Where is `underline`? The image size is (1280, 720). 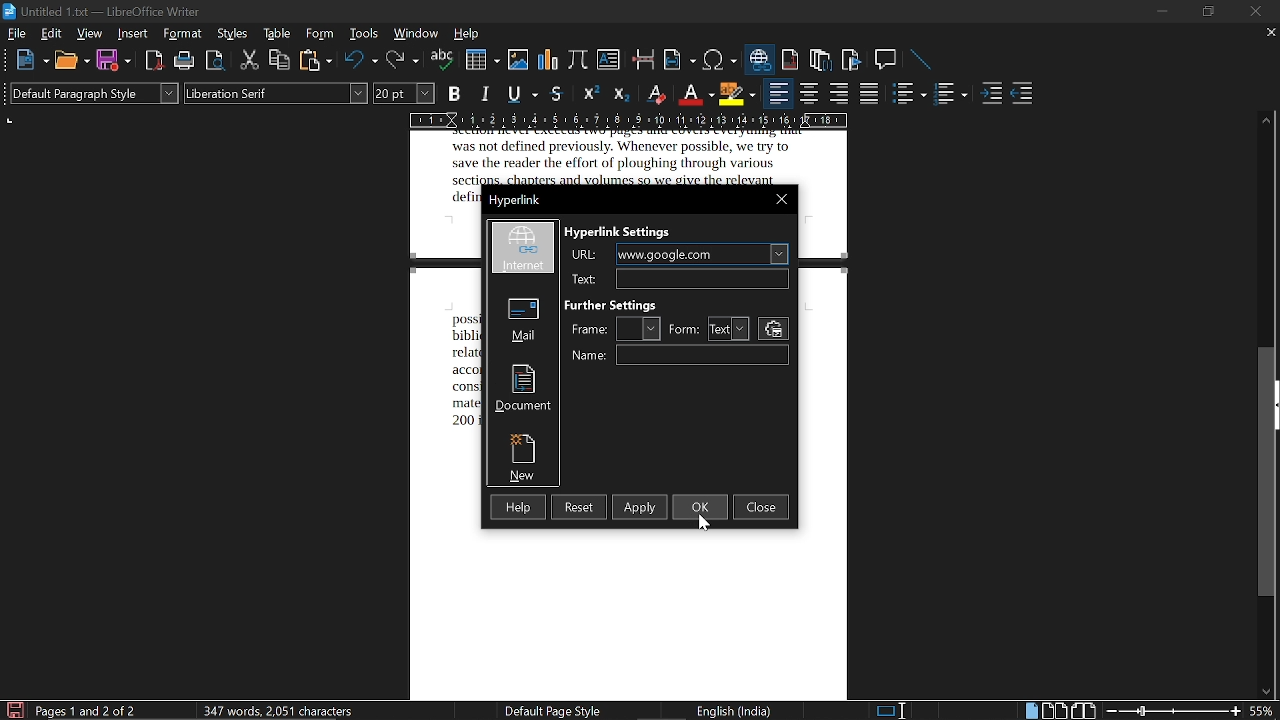 underline is located at coordinates (522, 93).